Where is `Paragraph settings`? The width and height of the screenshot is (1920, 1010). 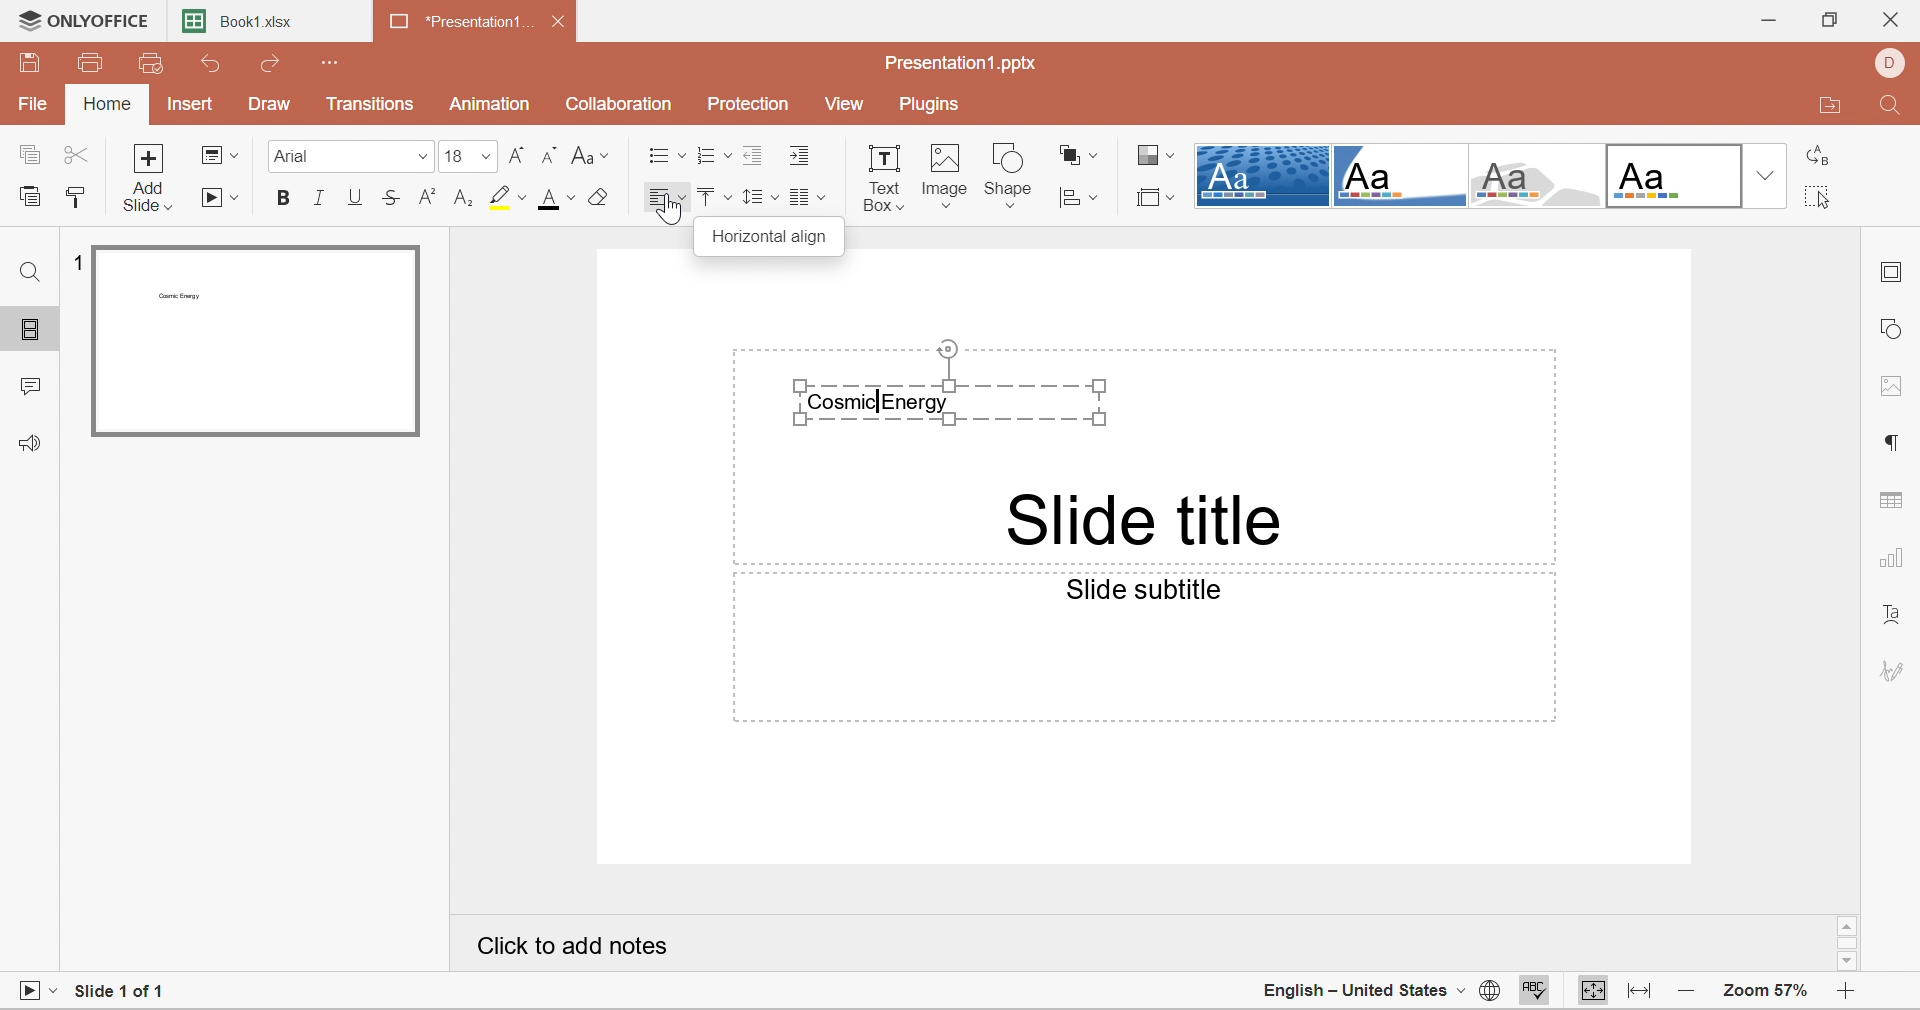 Paragraph settings is located at coordinates (1894, 442).